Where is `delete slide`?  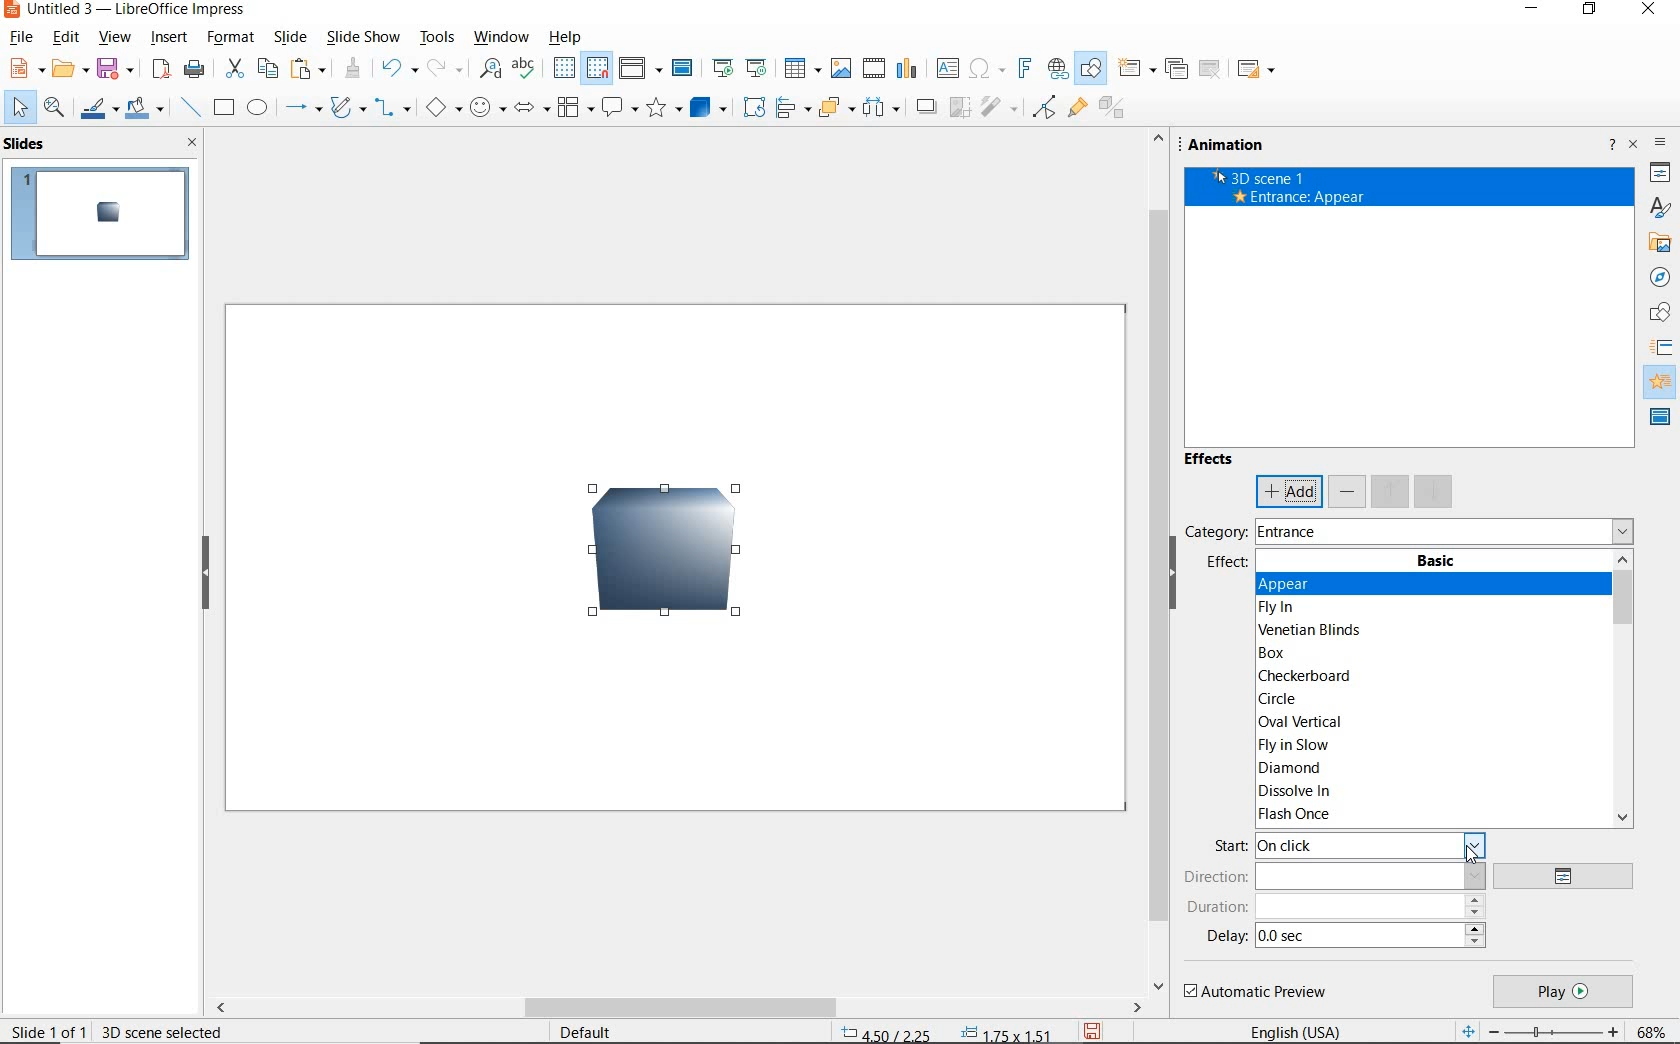 delete slide is located at coordinates (1211, 69).